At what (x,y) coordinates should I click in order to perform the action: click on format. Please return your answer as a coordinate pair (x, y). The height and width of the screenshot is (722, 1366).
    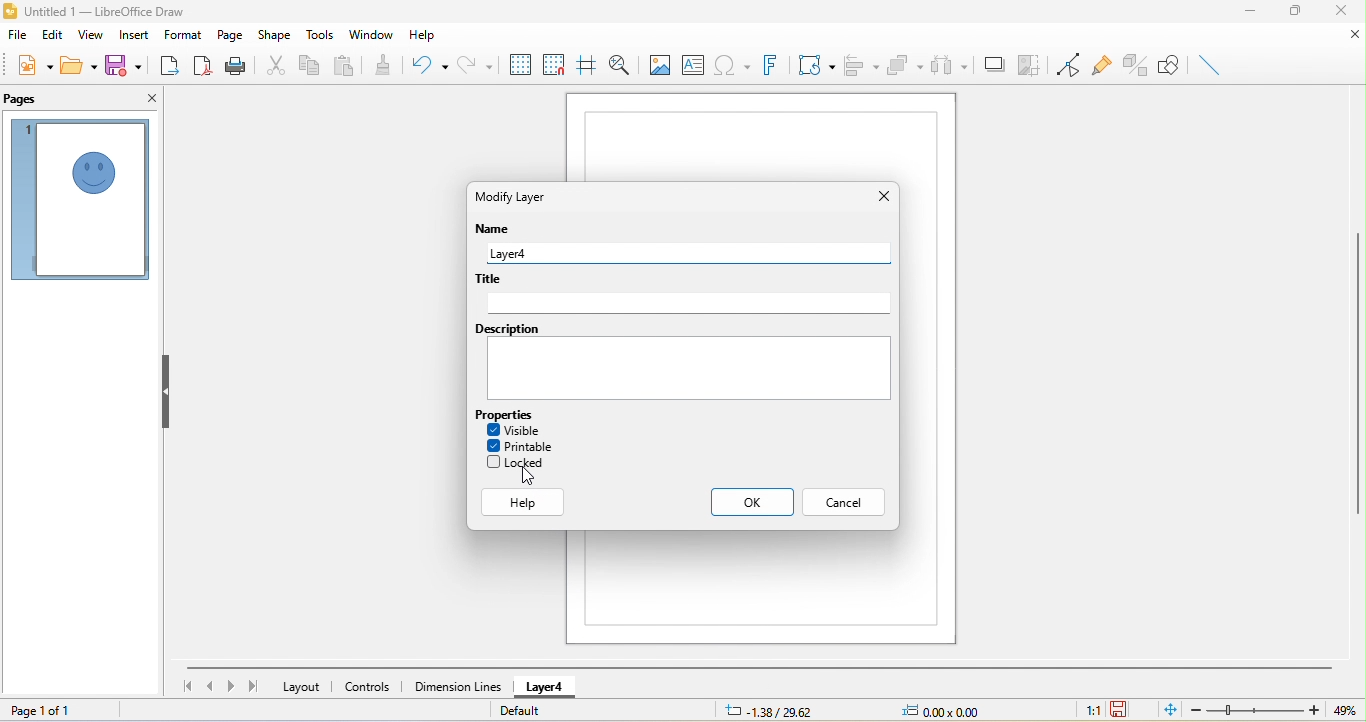
    Looking at the image, I should click on (184, 35).